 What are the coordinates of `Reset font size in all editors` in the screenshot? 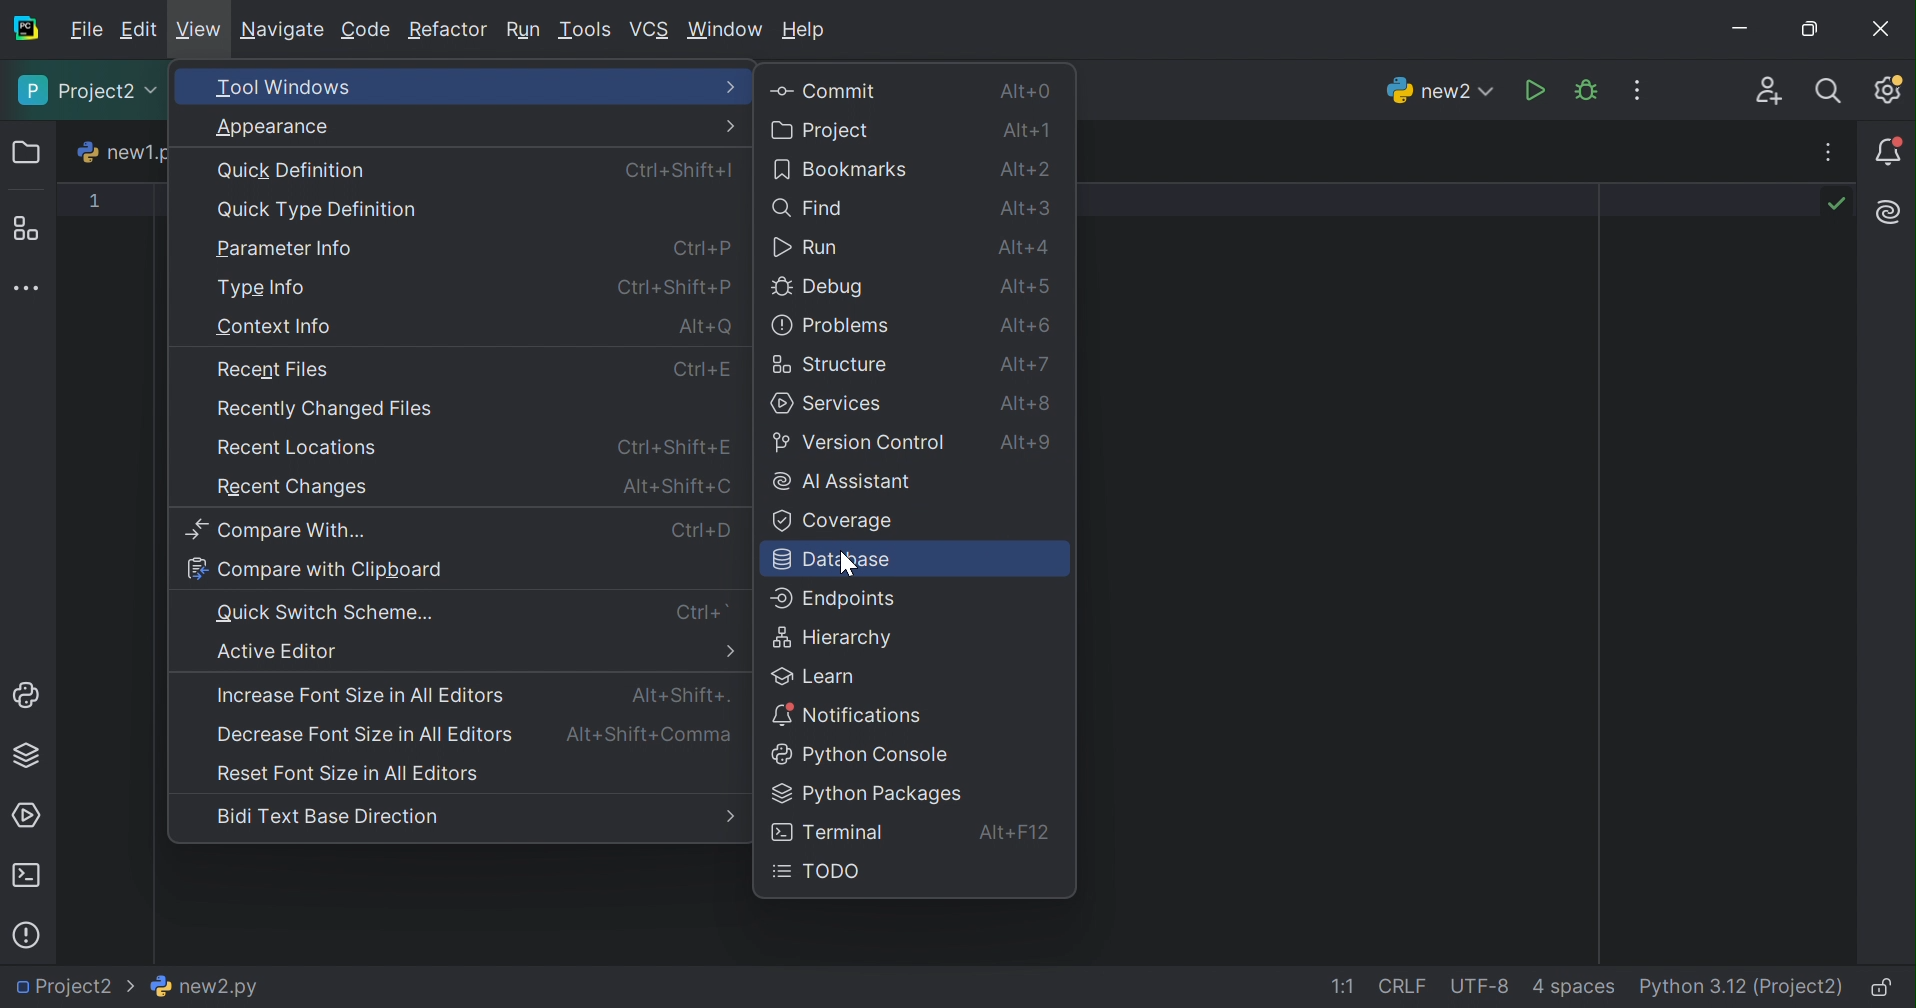 It's located at (353, 773).